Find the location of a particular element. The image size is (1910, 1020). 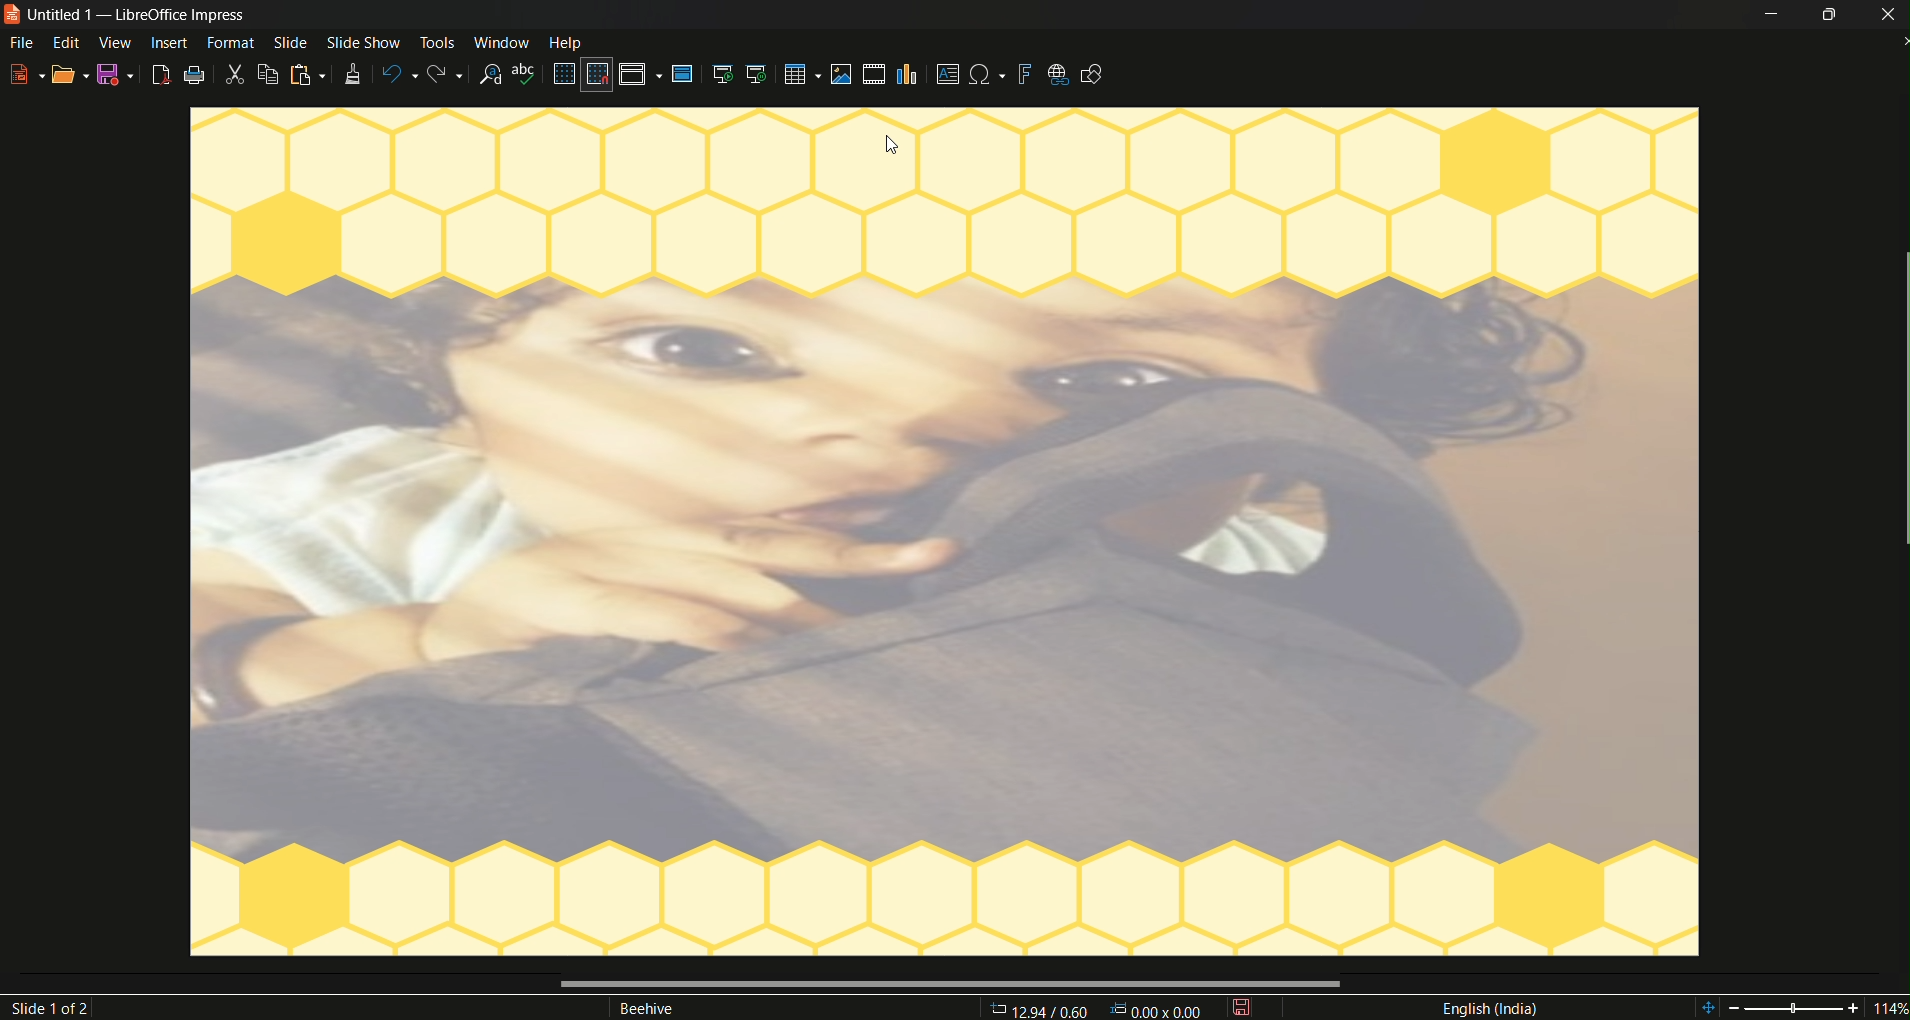

display grid is located at coordinates (564, 74).